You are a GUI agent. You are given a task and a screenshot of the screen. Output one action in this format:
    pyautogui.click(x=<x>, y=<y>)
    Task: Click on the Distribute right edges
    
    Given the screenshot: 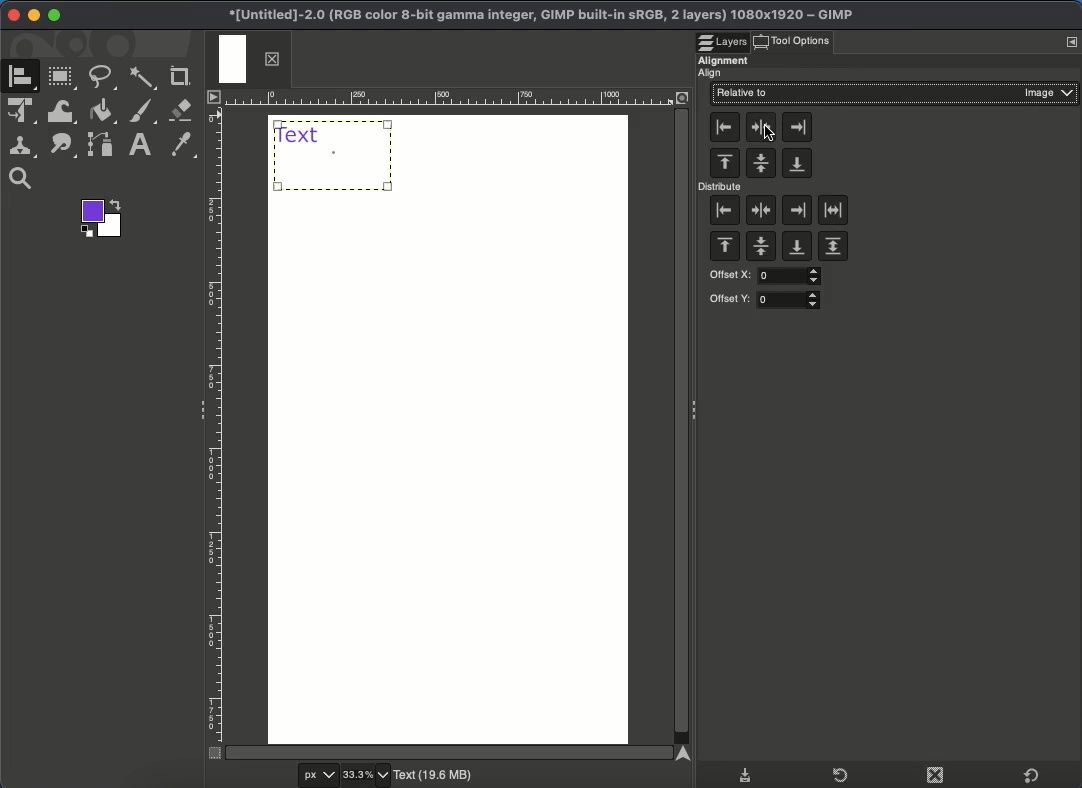 What is the action you would take?
    pyautogui.click(x=796, y=210)
    